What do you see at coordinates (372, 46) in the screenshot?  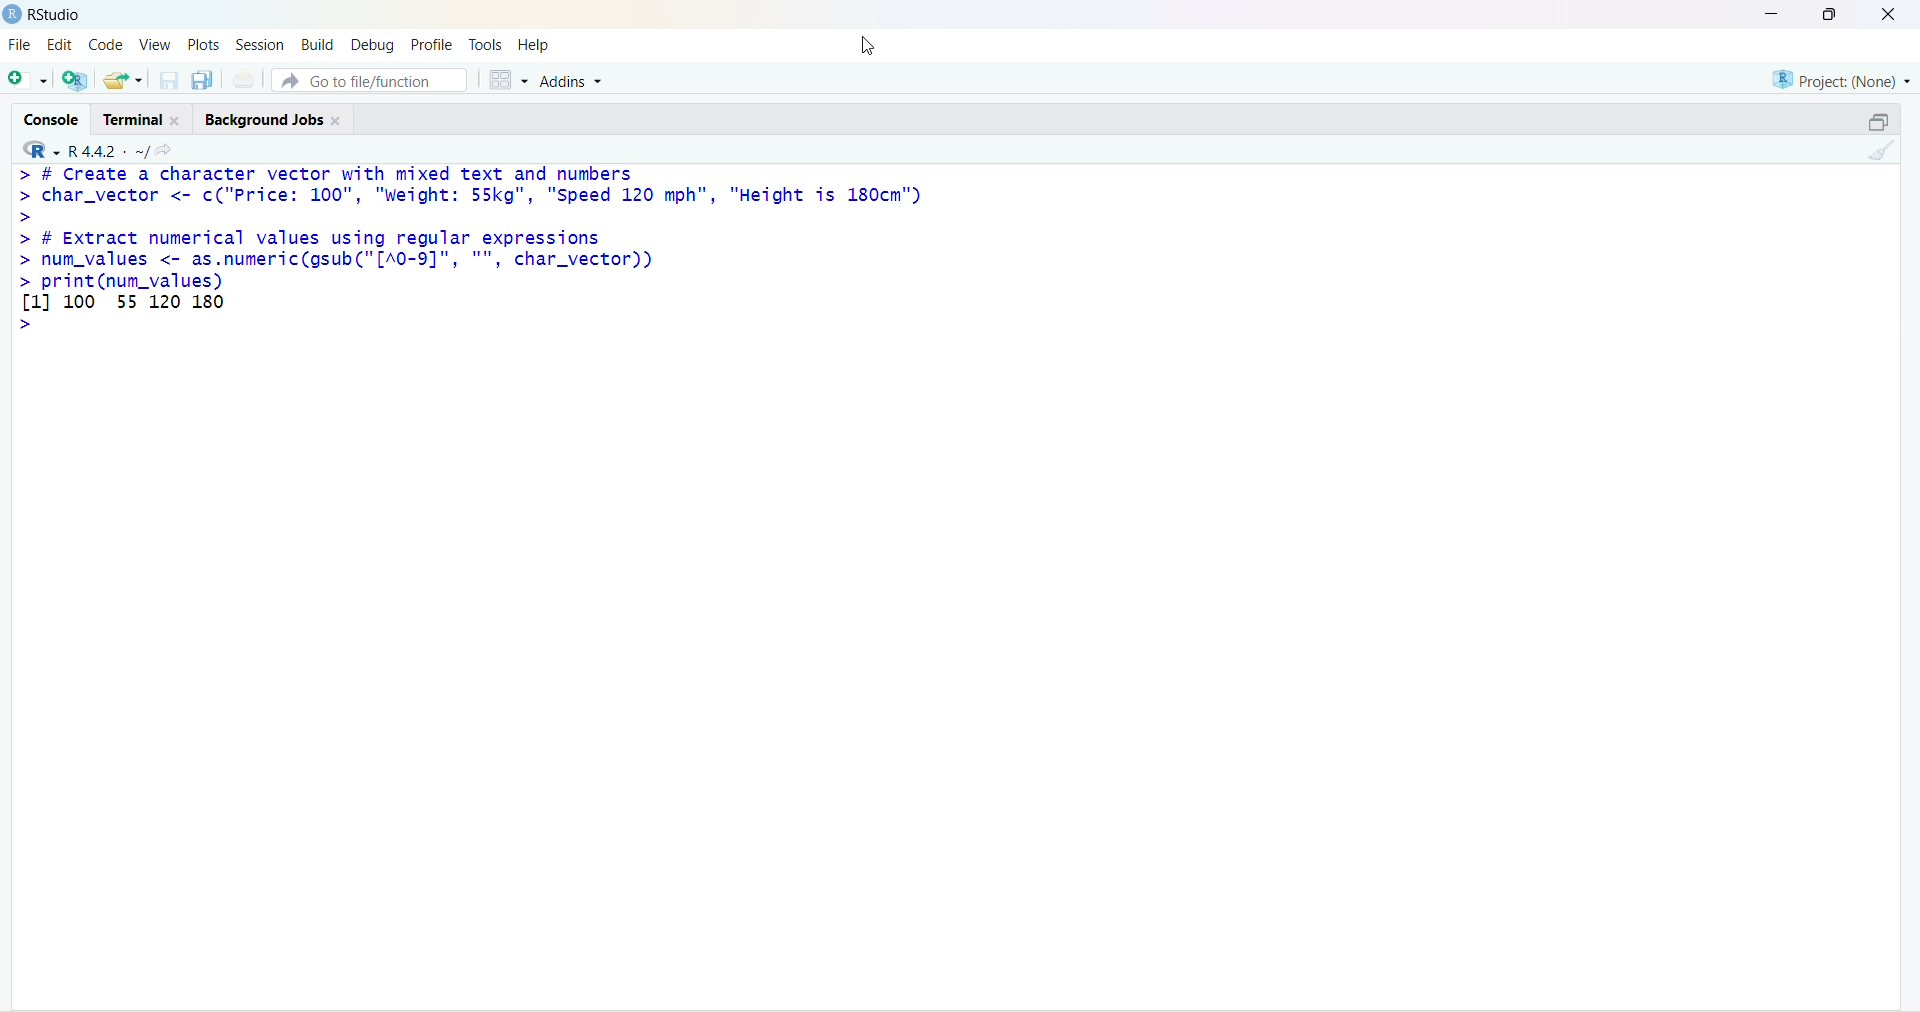 I see `debug` at bounding box center [372, 46].